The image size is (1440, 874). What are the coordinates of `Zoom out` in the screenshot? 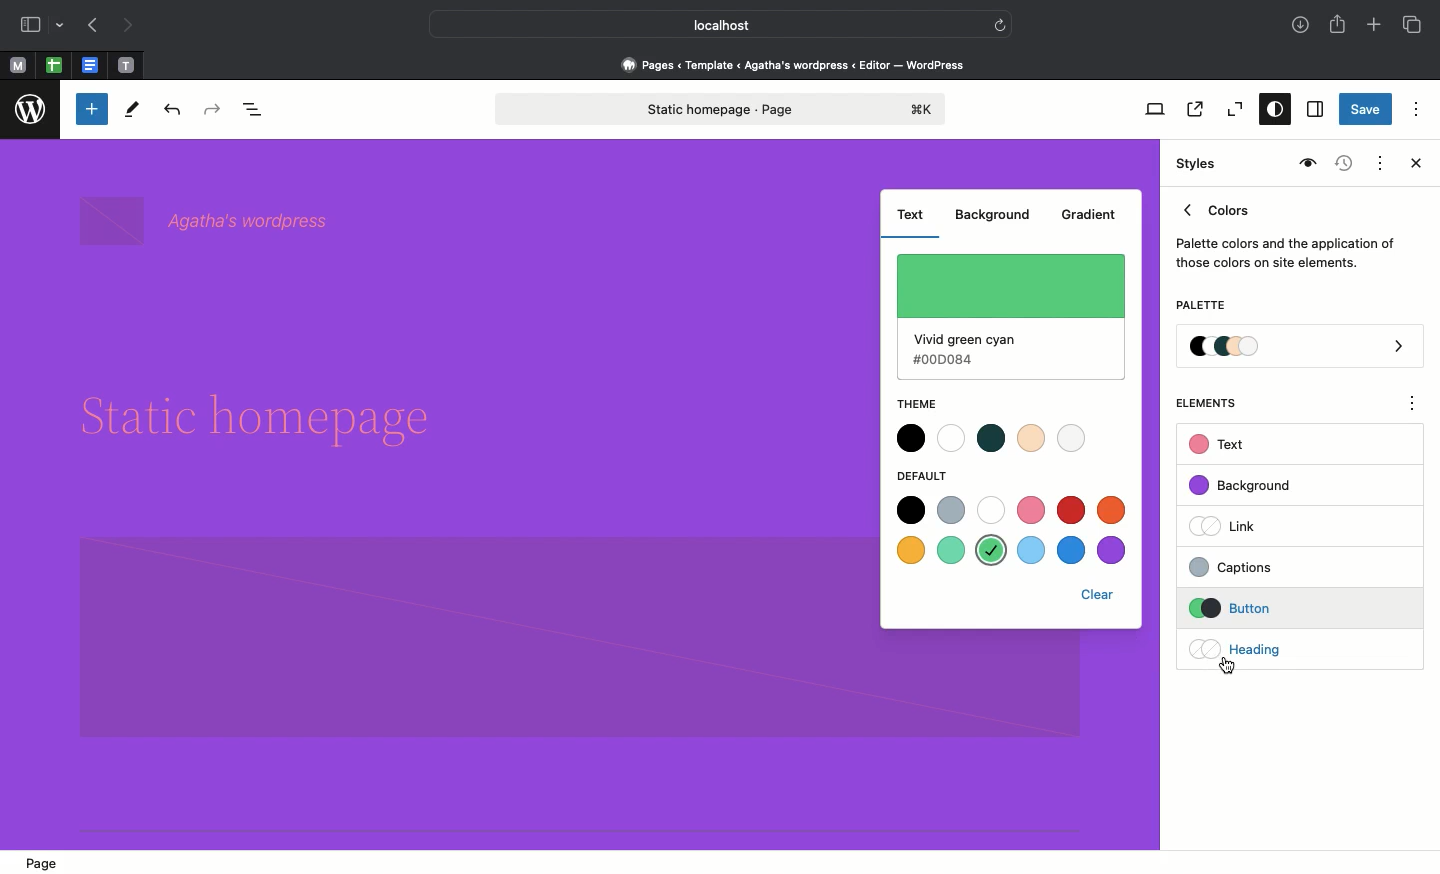 It's located at (1232, 110).